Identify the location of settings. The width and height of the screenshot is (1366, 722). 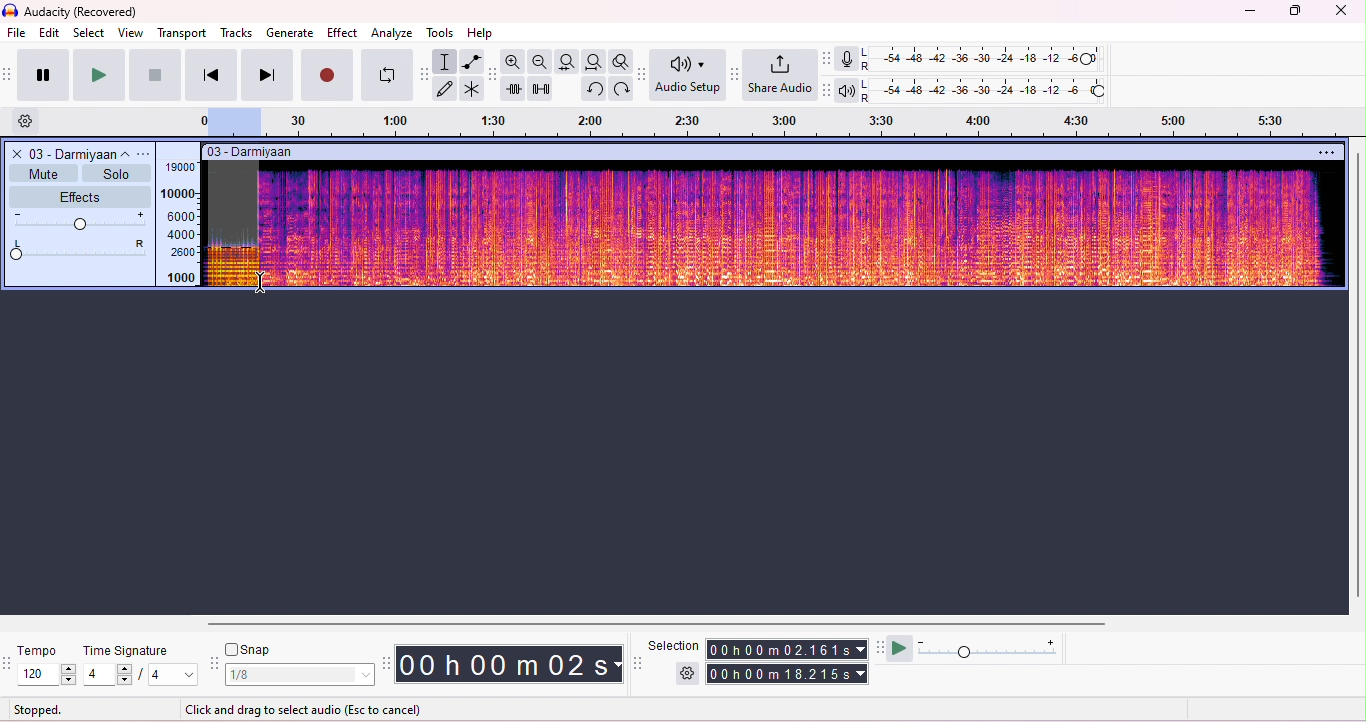
(31, 122).